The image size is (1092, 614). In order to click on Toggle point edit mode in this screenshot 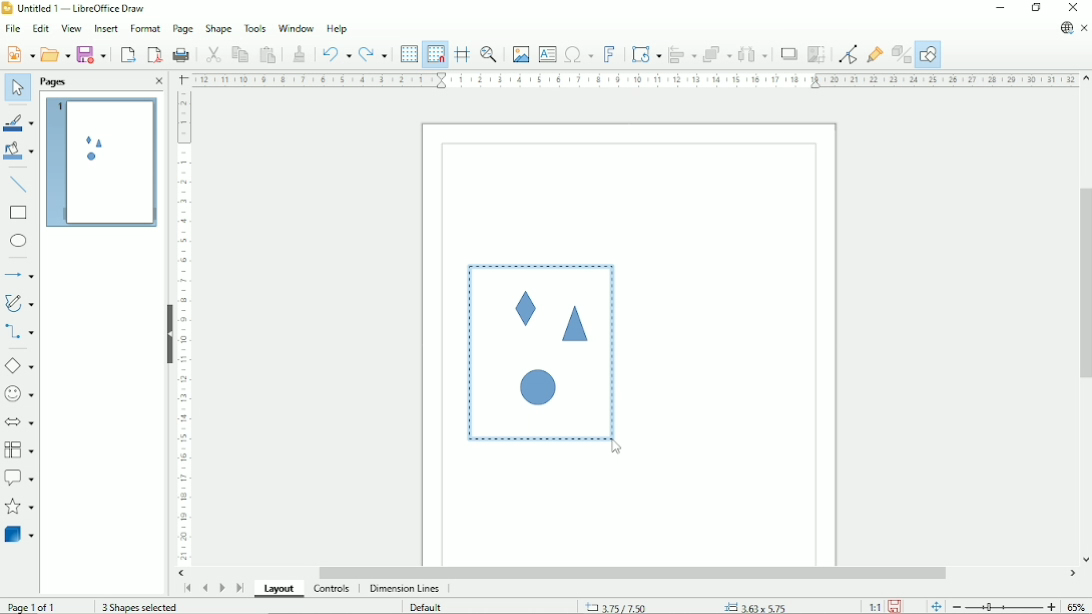, I will do `click(847, 54)`.